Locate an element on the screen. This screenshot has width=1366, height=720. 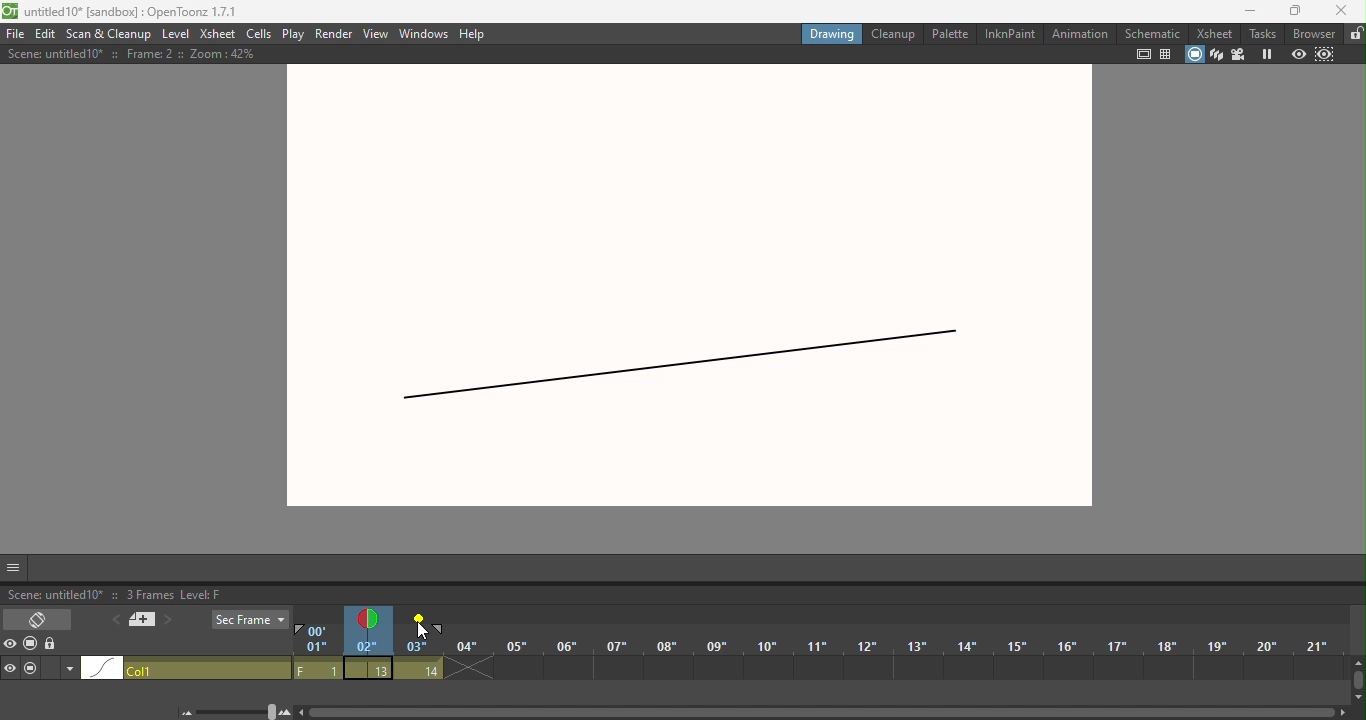
Tasks is located at coordinates (1261, 33).